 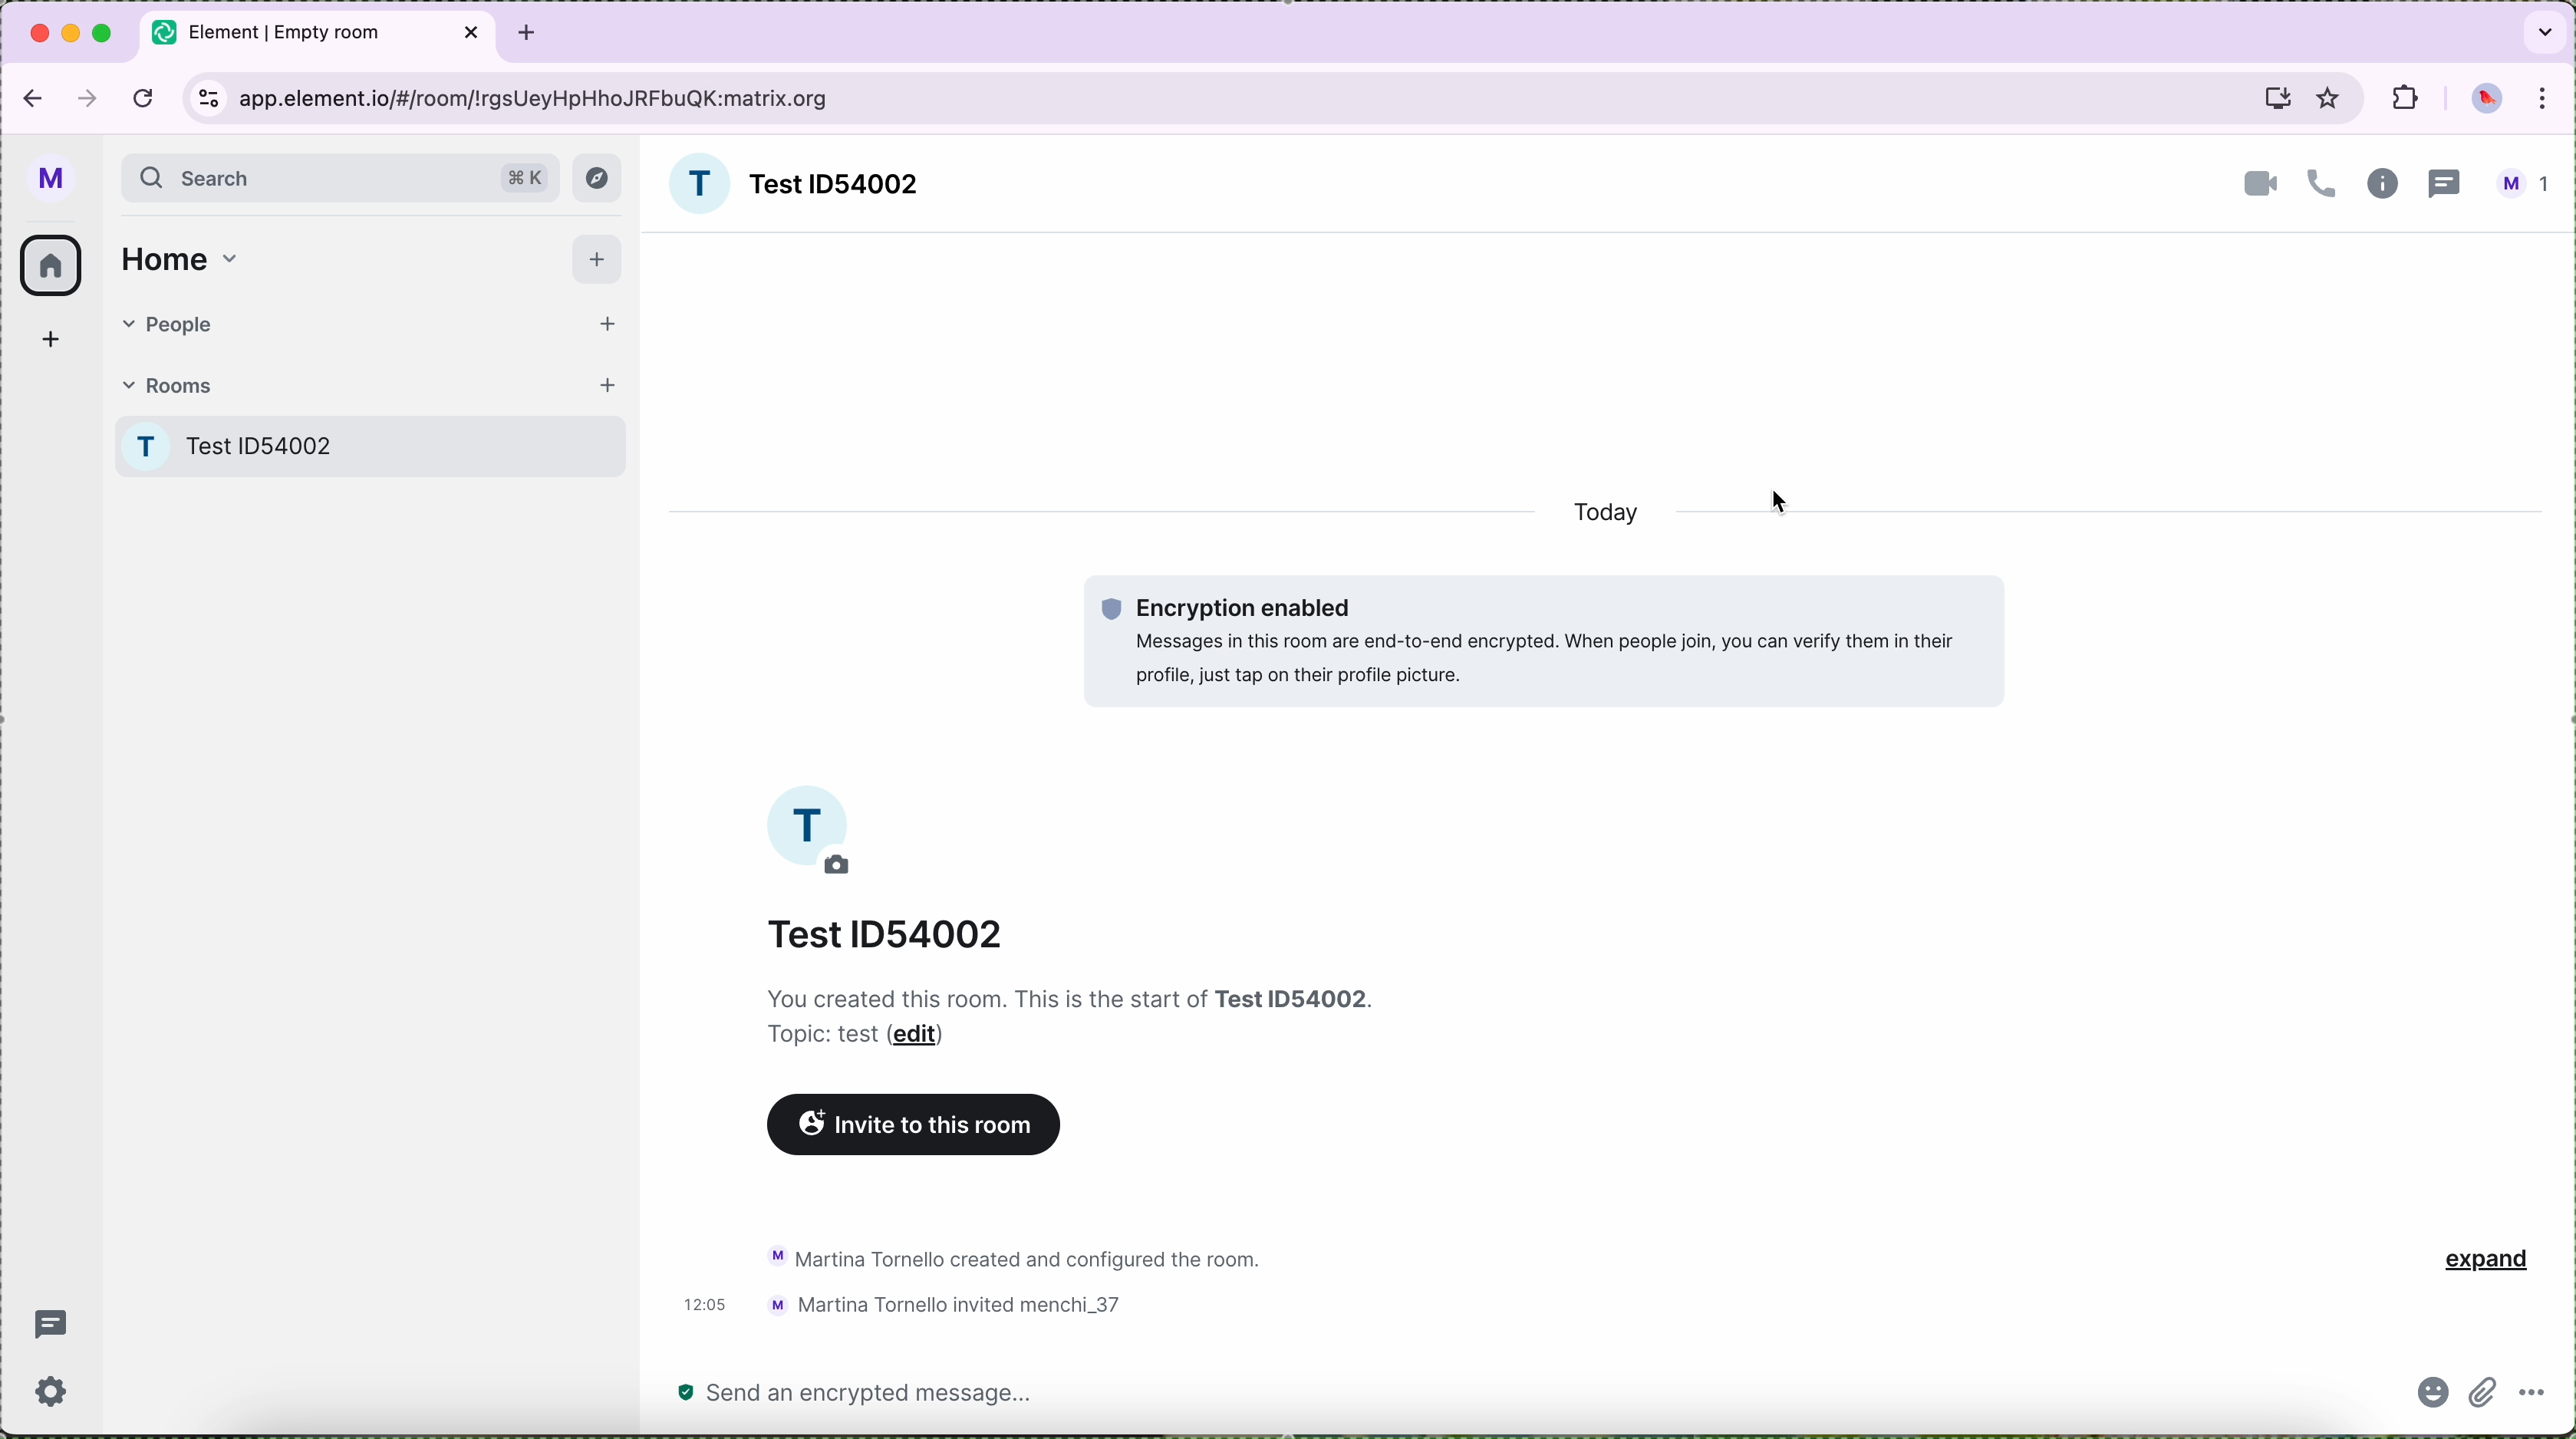 What do you see at coordinates (1022, 1258) in the screenshot?
I see `activity chat` at bounding box center [1022, 1258].